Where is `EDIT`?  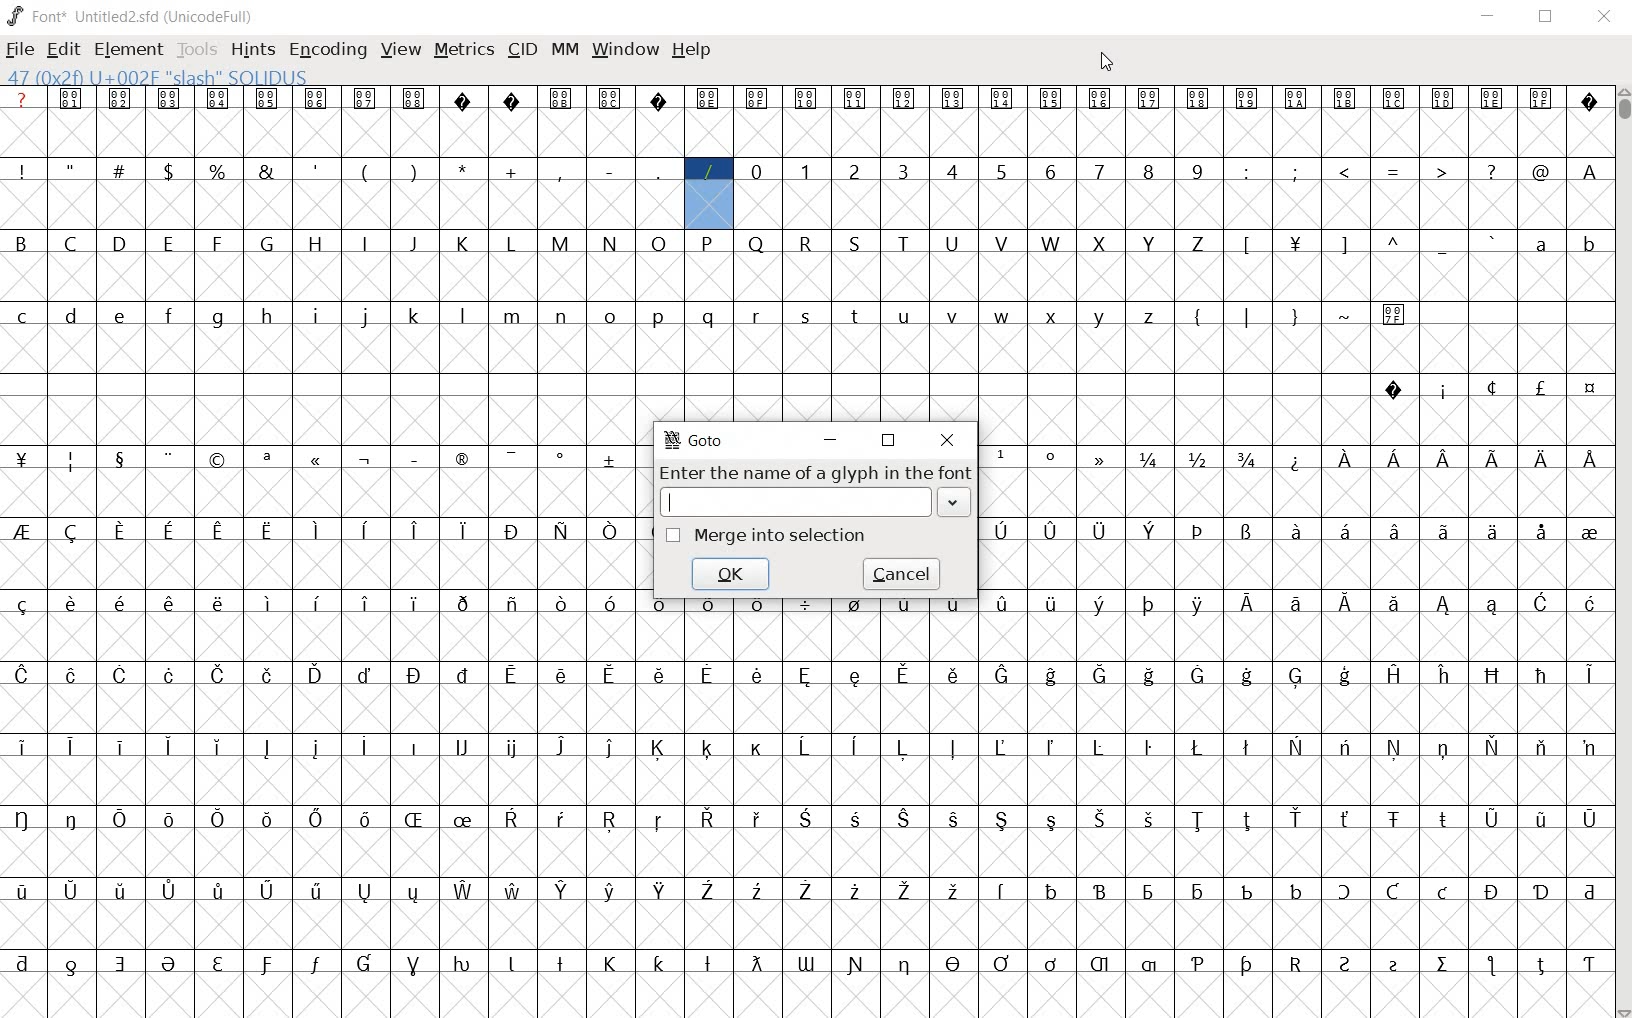
EDIT is located at coordinates (67, 47).